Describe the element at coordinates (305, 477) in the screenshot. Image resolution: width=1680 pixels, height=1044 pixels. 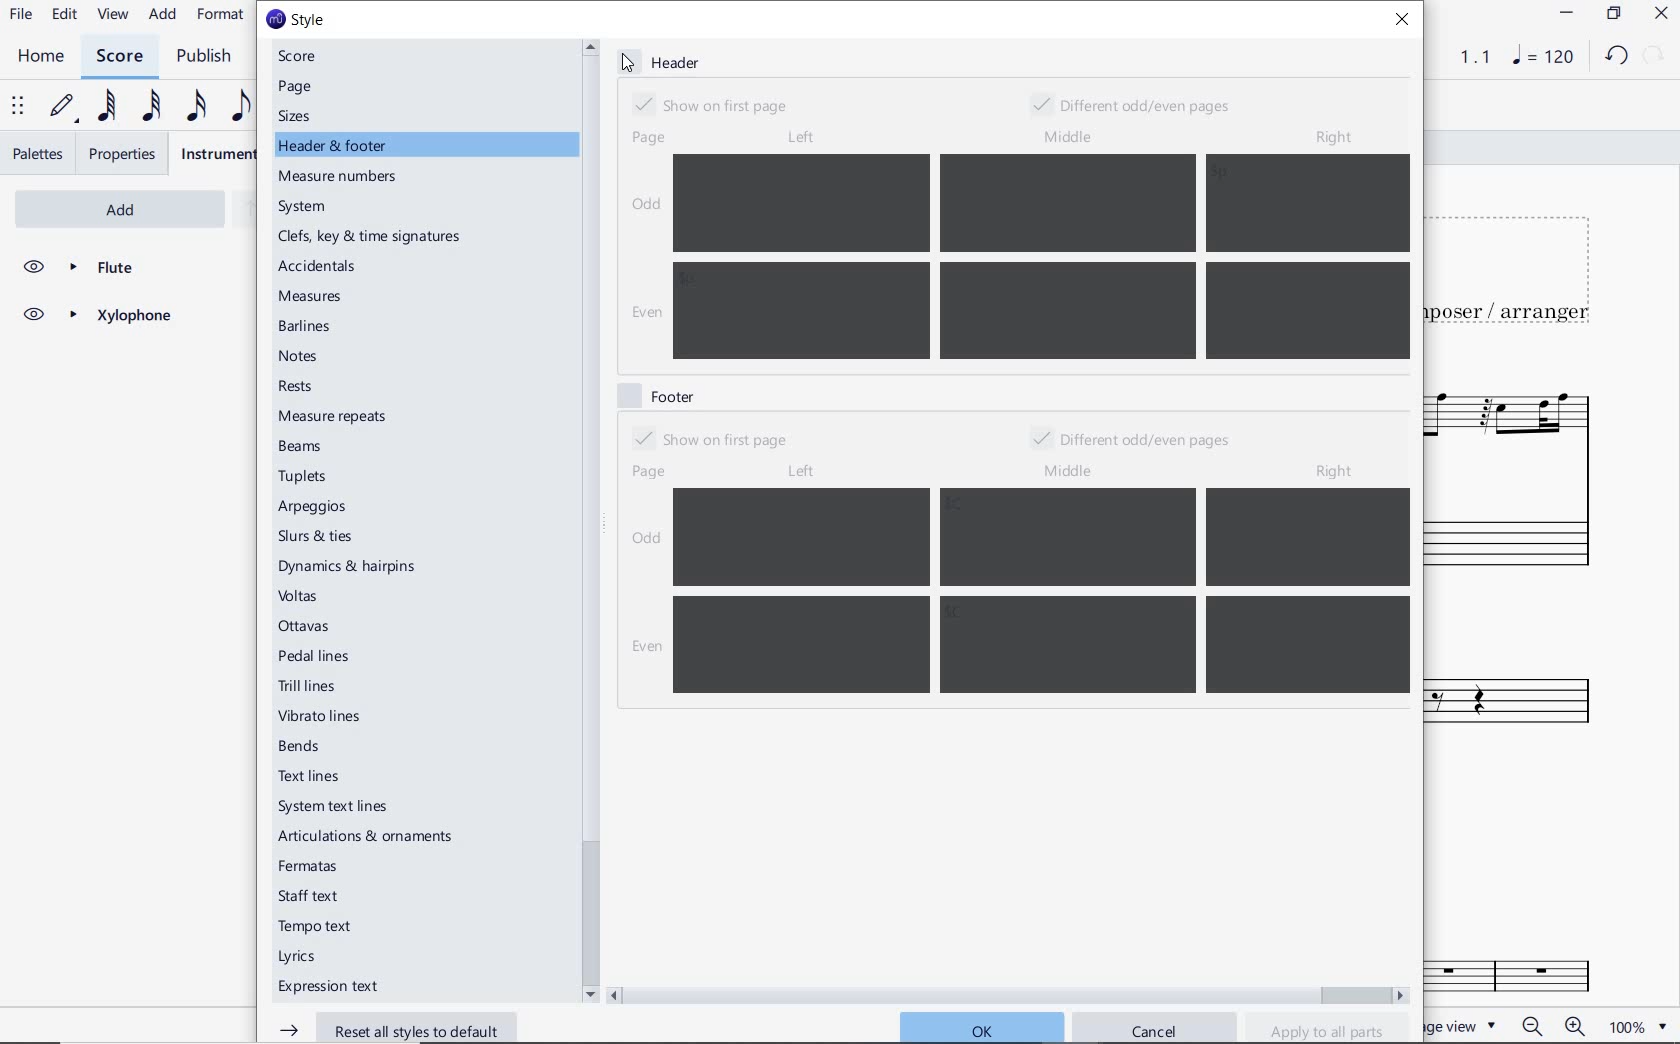
I see `tuplets` at that location.